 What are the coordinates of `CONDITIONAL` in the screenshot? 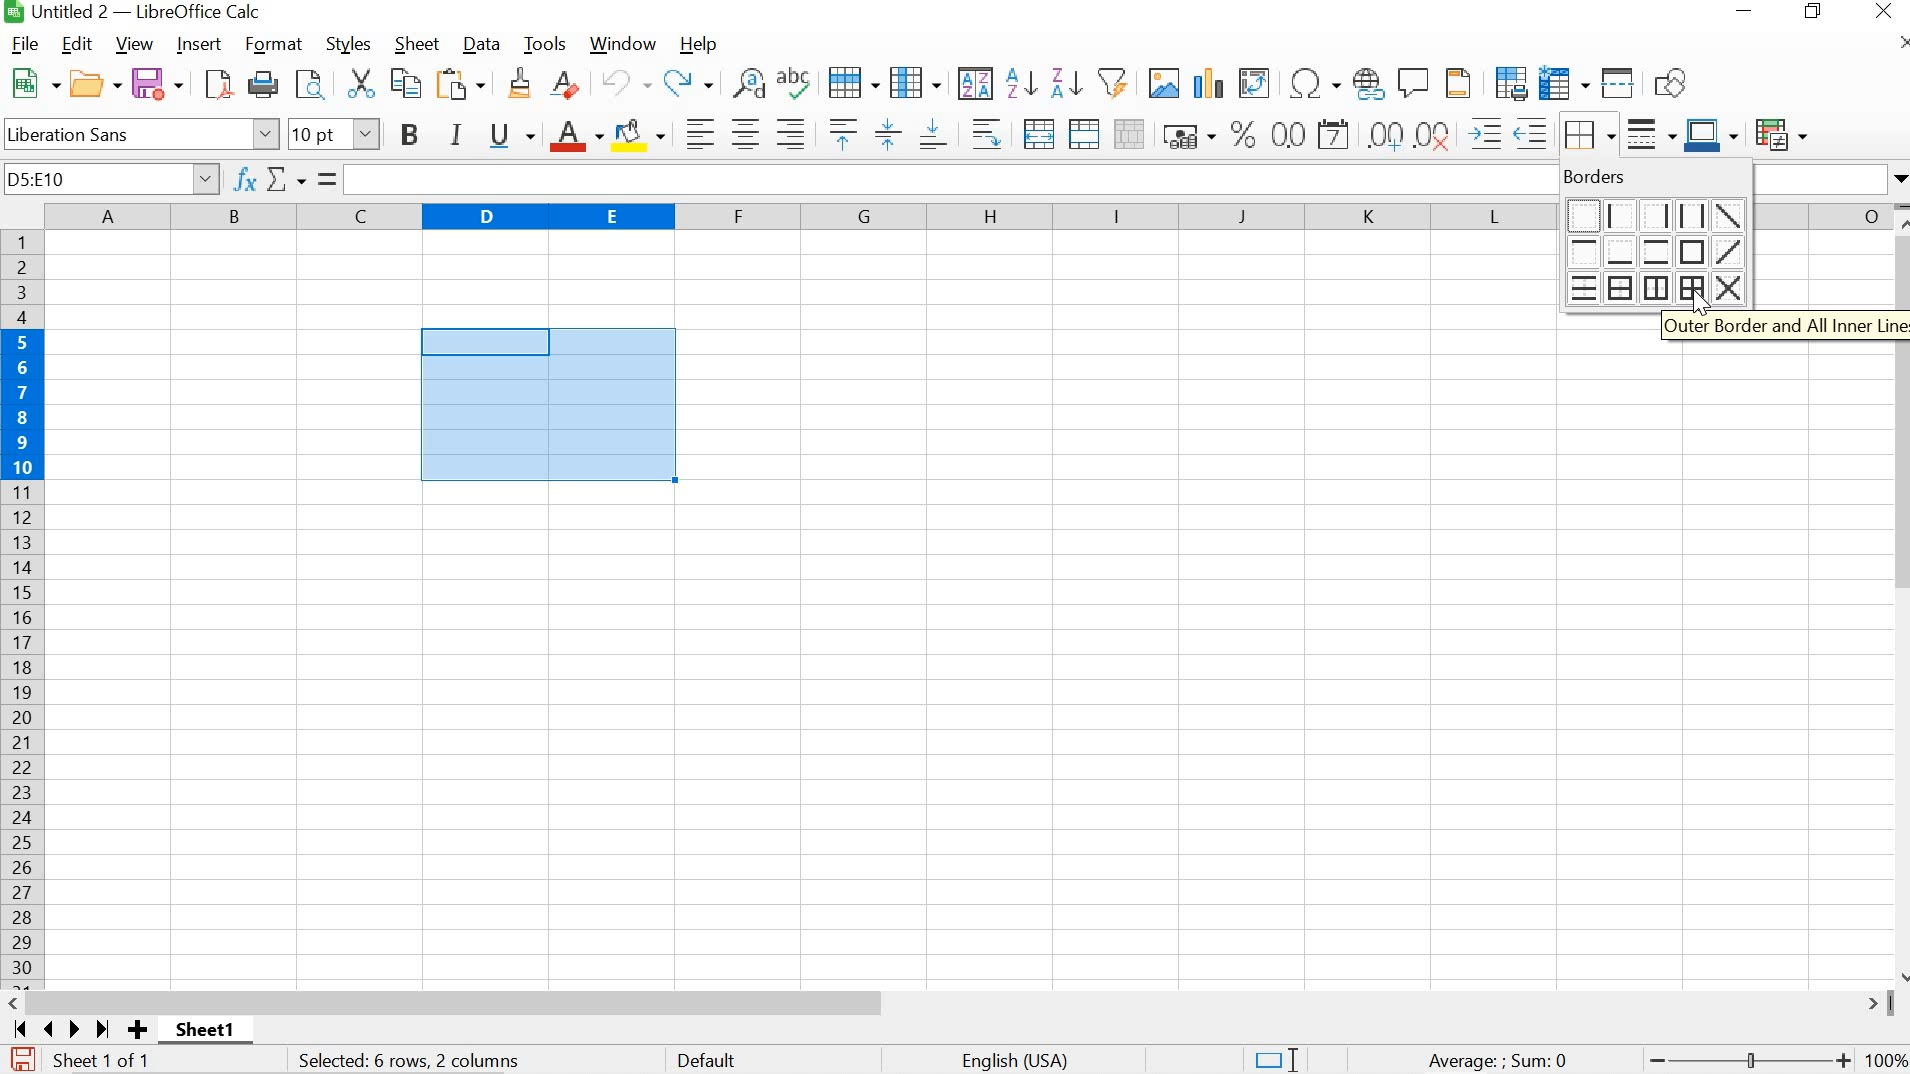 It's located at (1780, 133).